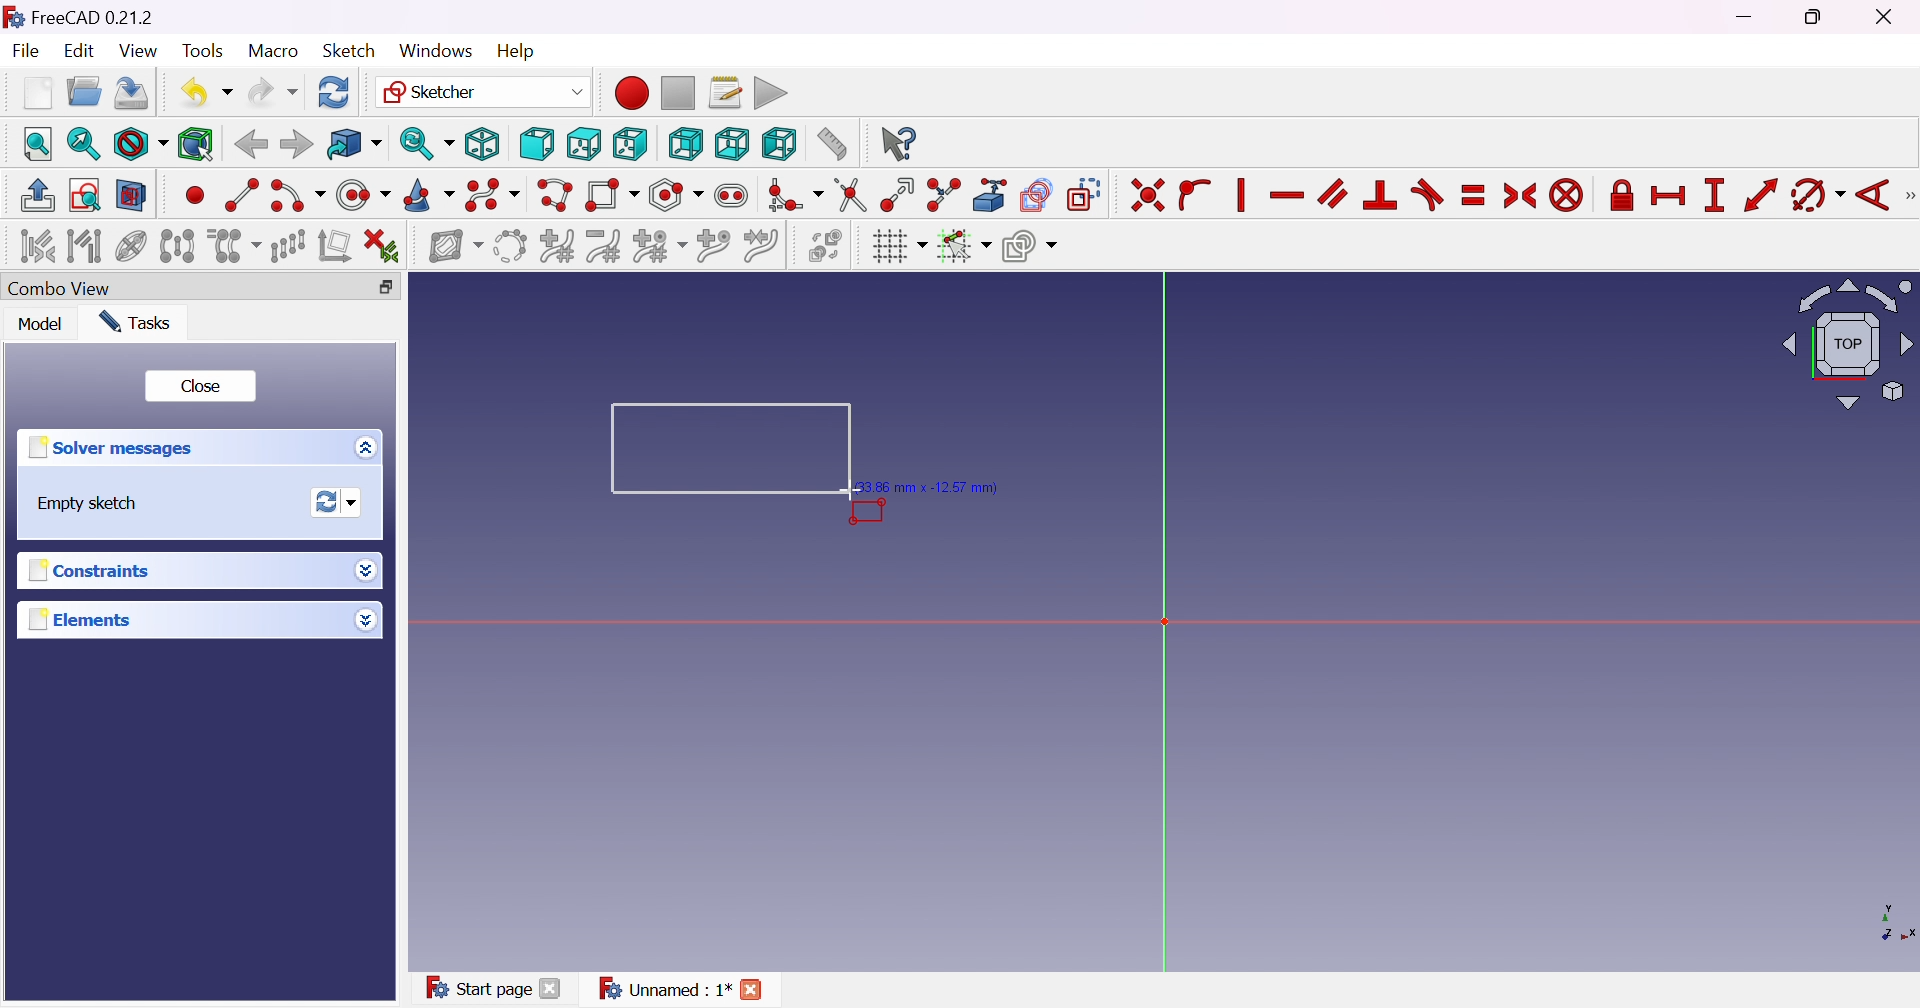 This screenshot has height=1008, width=1920. What do you see at coordinates (456, 248) in the screenshot?
I see `Show/hide B-spline information layer` at bounding box center [456, 248].